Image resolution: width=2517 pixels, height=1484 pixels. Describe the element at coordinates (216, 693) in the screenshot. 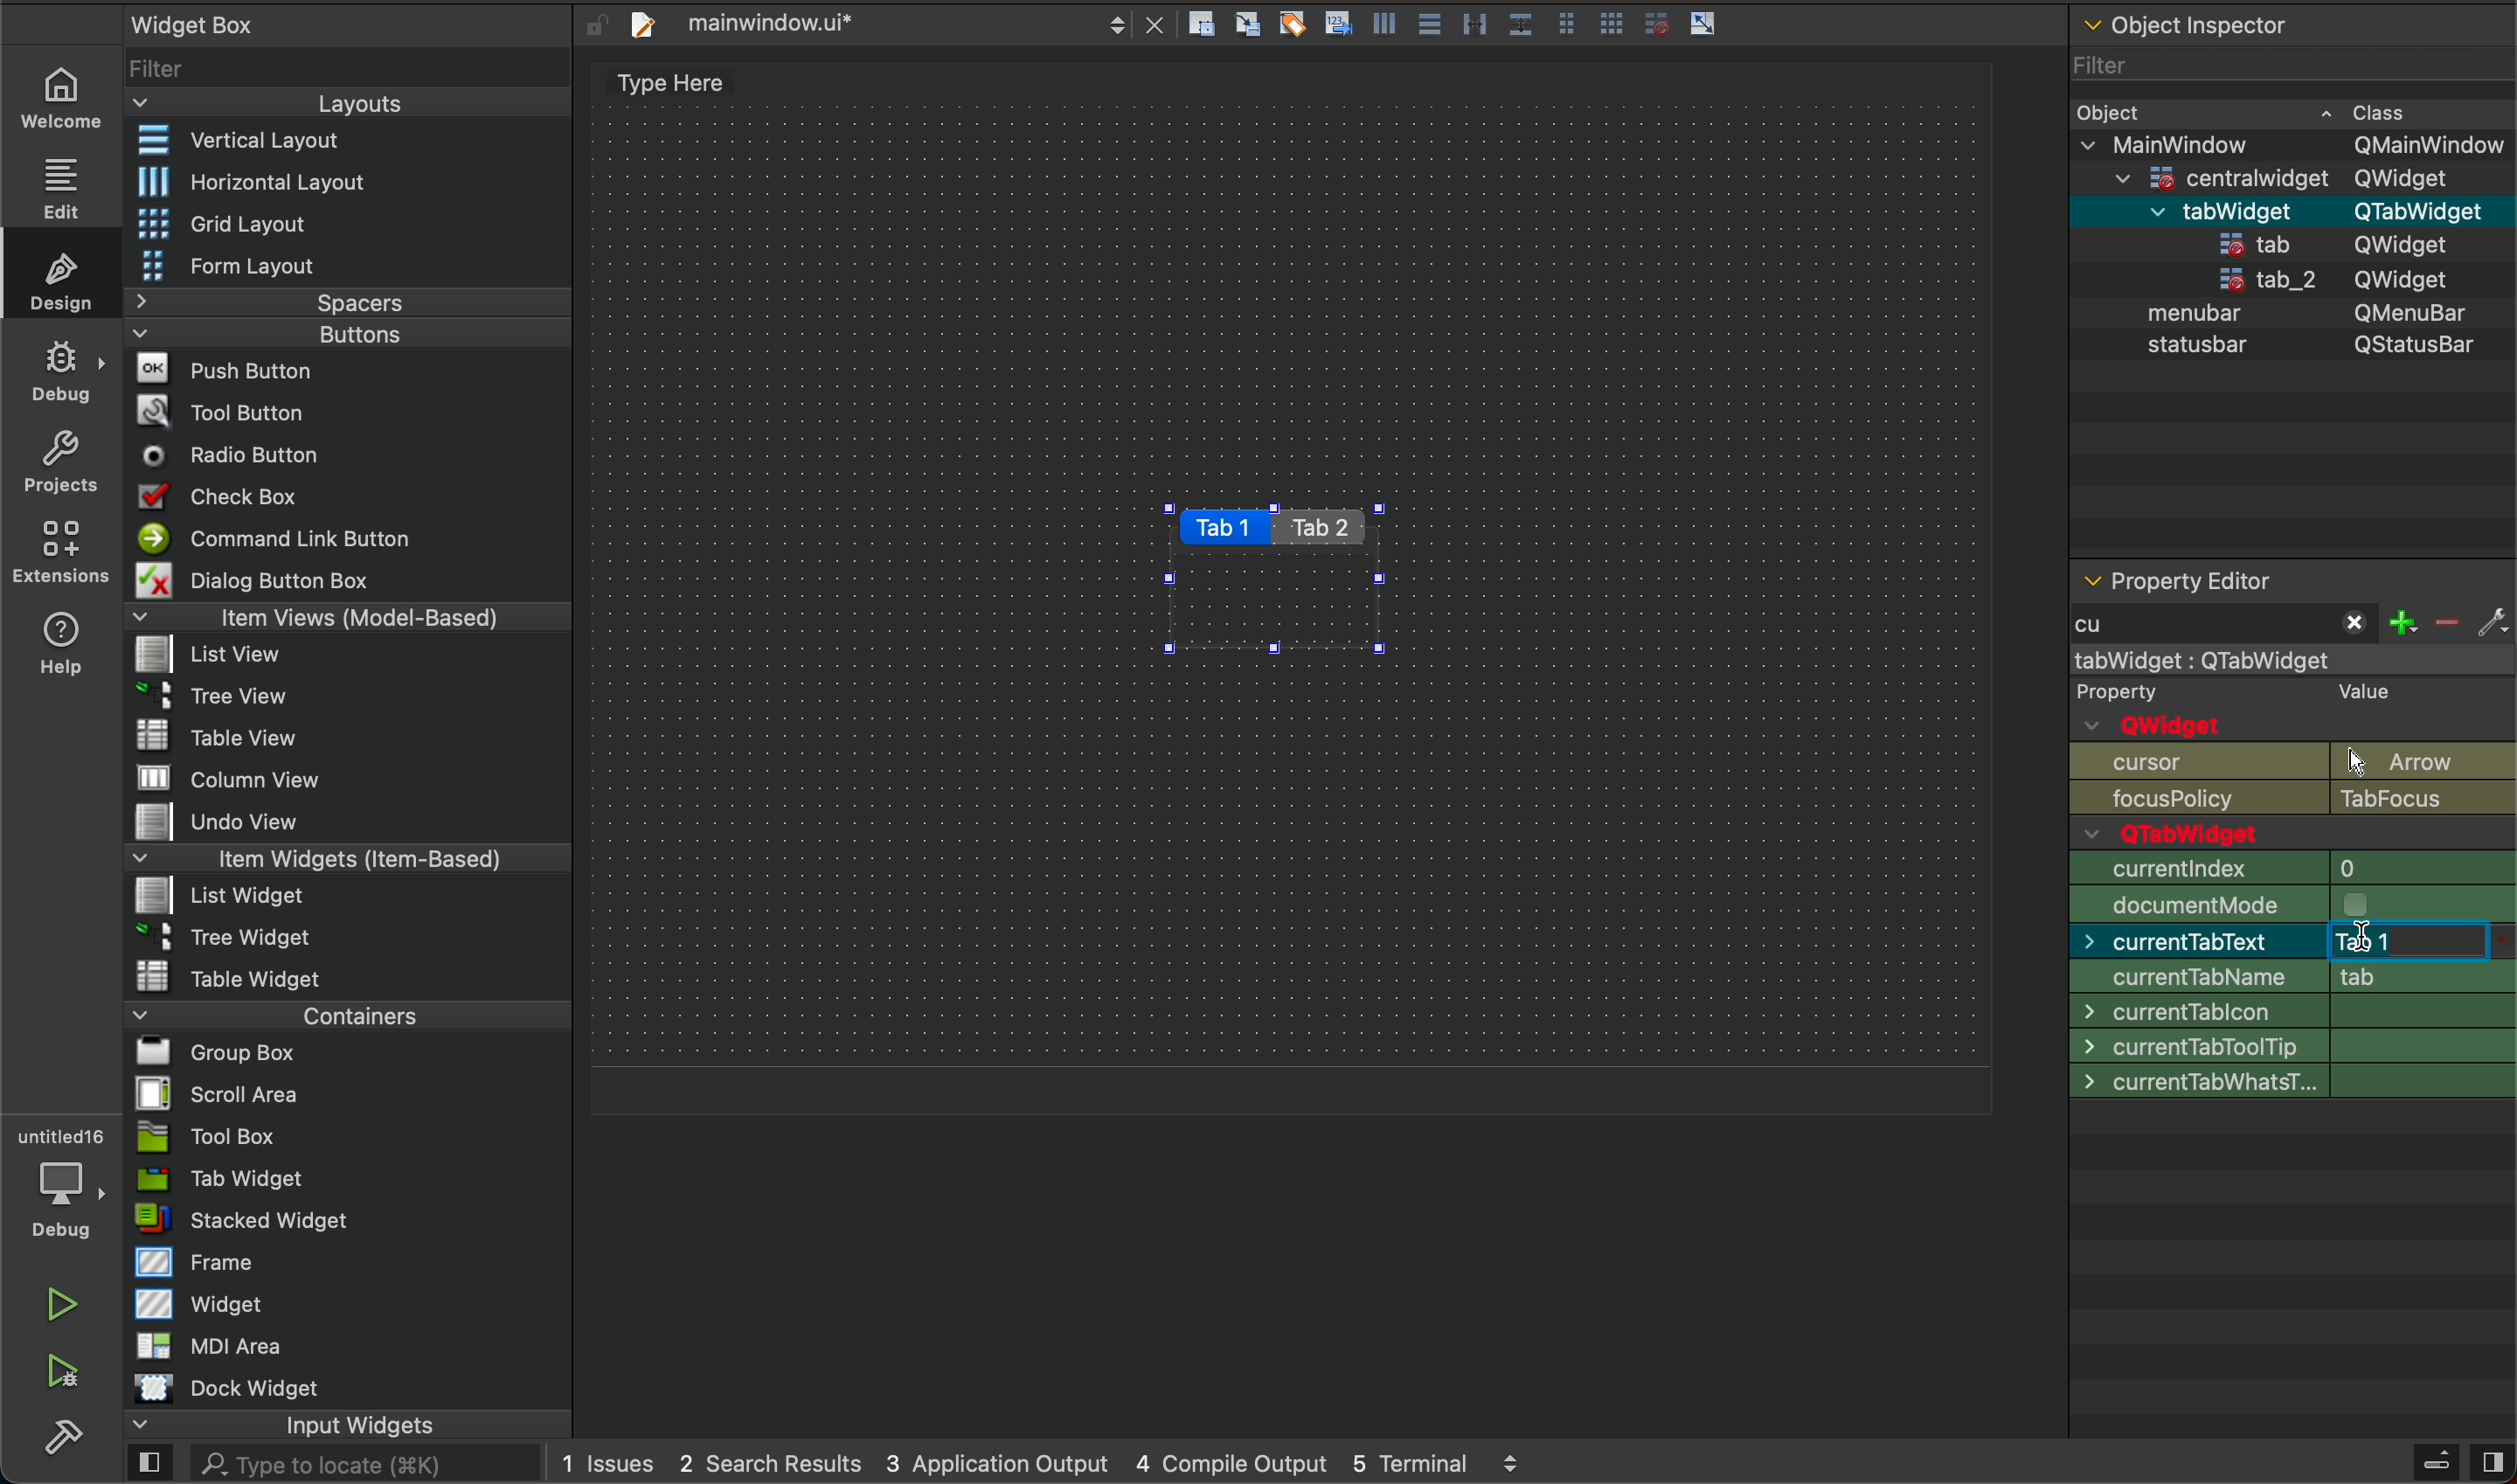

I see ` Tree View` at that location.